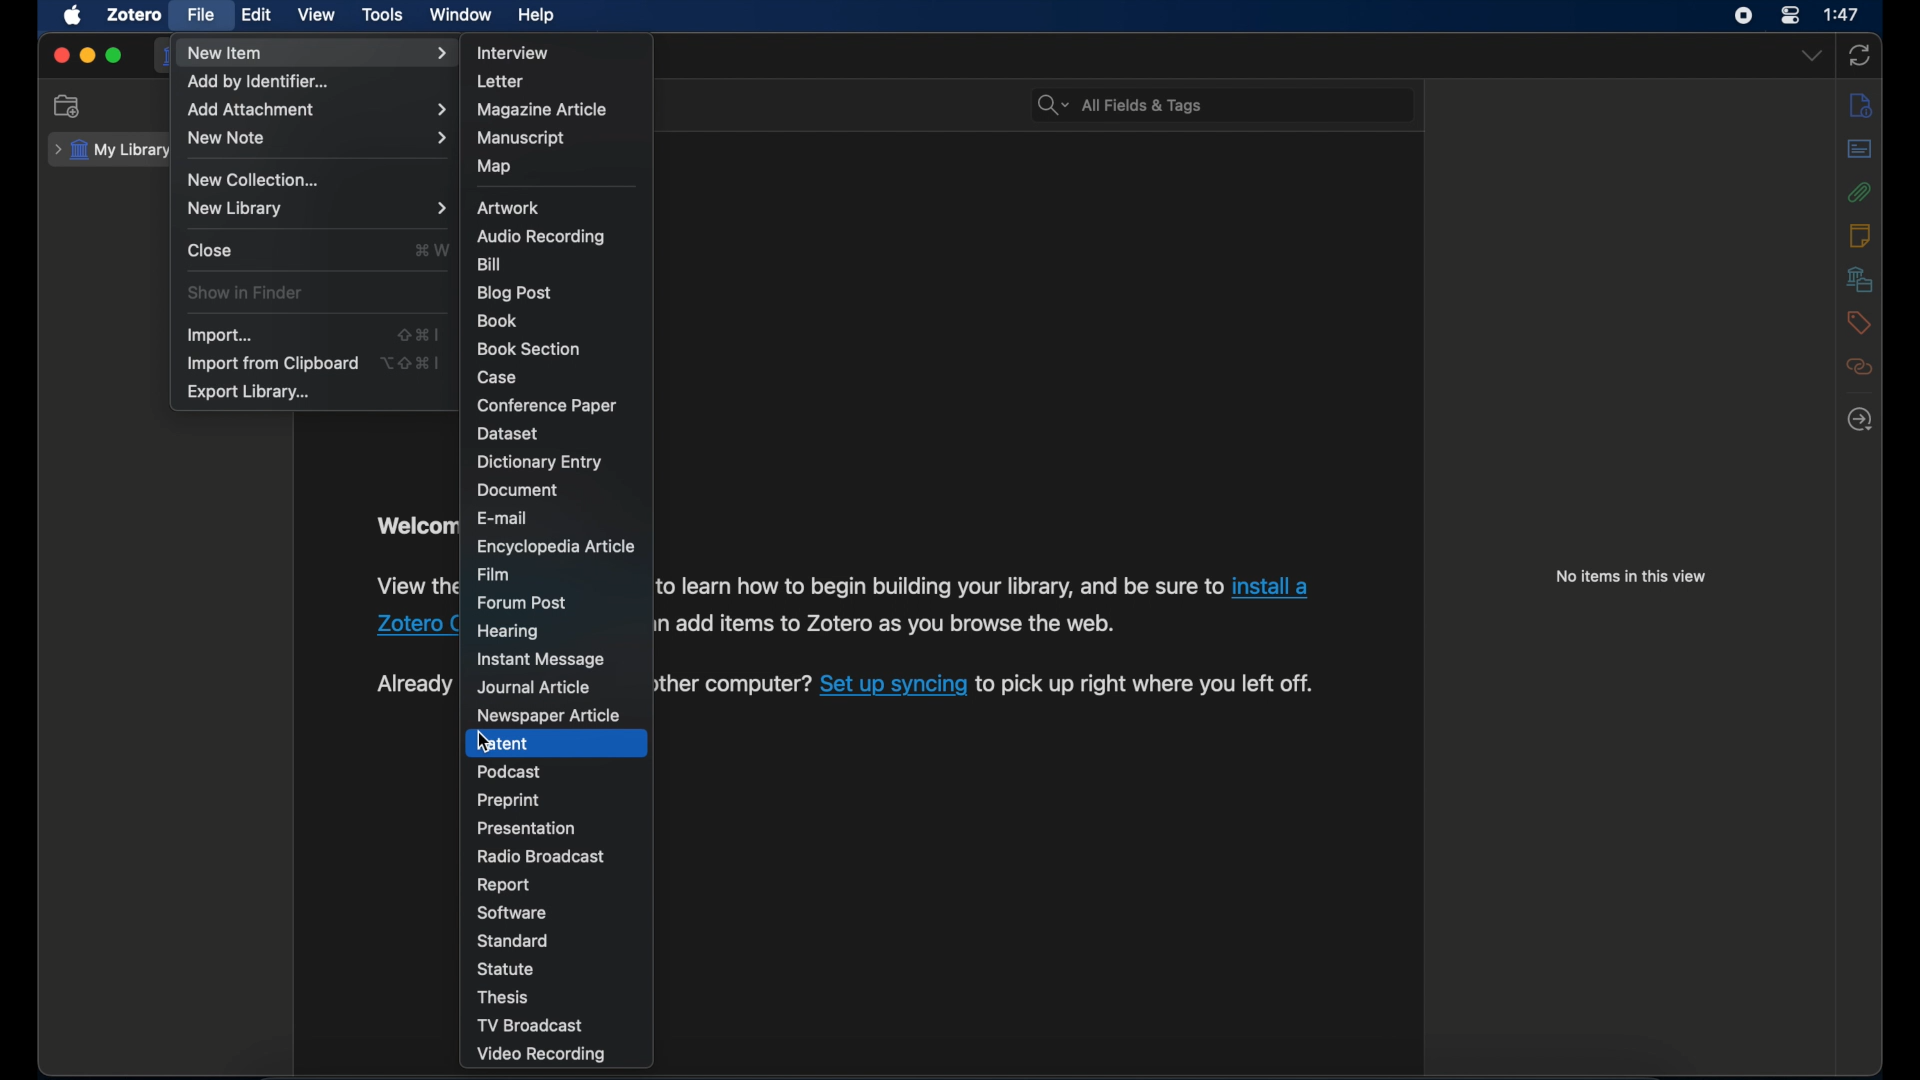  Describe the element at coordinates (1812, 56) in the screenshot. I see `dropdown` at that location.